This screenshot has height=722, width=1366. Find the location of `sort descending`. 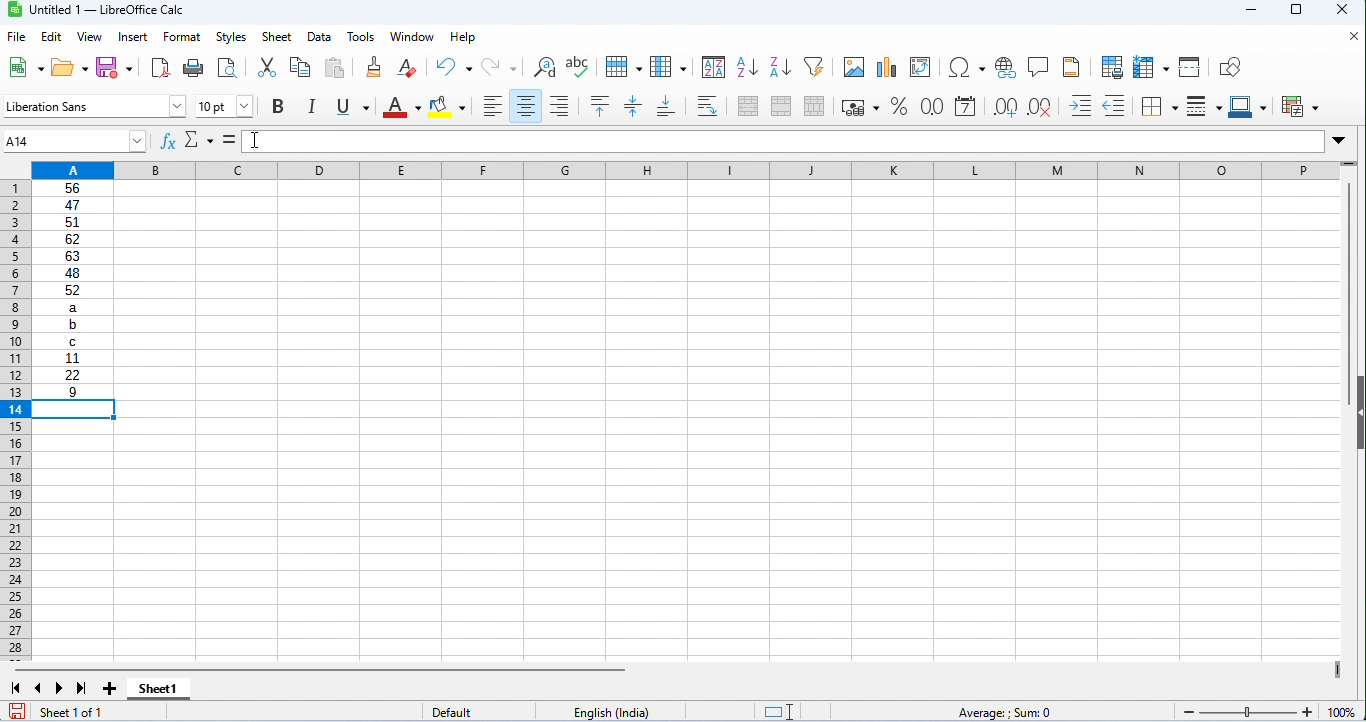

sort descending is located at coordinates (778, 66).